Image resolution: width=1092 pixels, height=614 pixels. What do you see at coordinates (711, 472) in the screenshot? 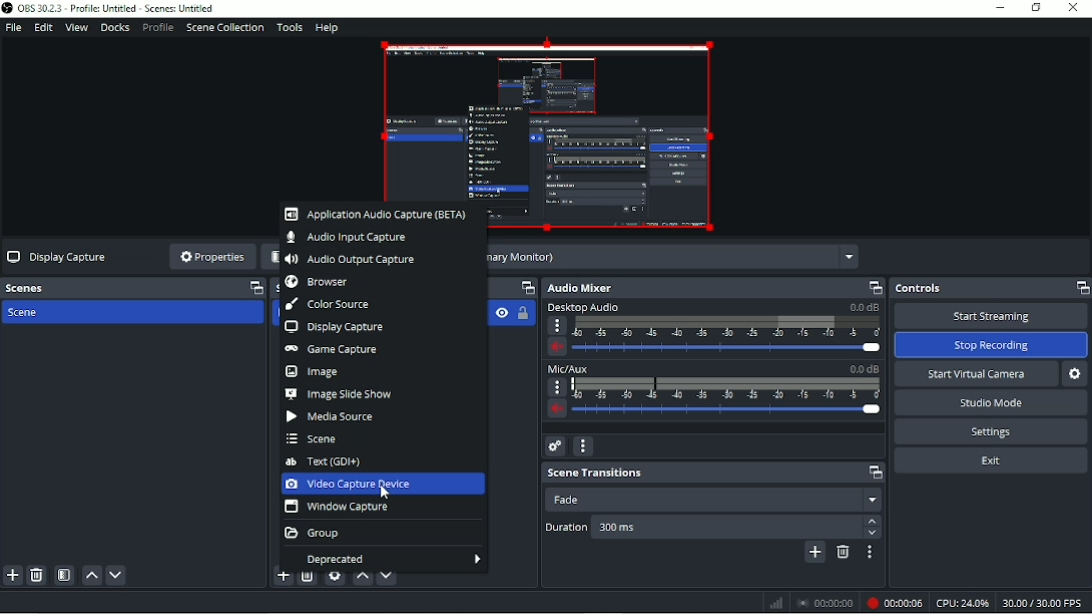
I see `Scene transitions` at bounding box center [711, 472].